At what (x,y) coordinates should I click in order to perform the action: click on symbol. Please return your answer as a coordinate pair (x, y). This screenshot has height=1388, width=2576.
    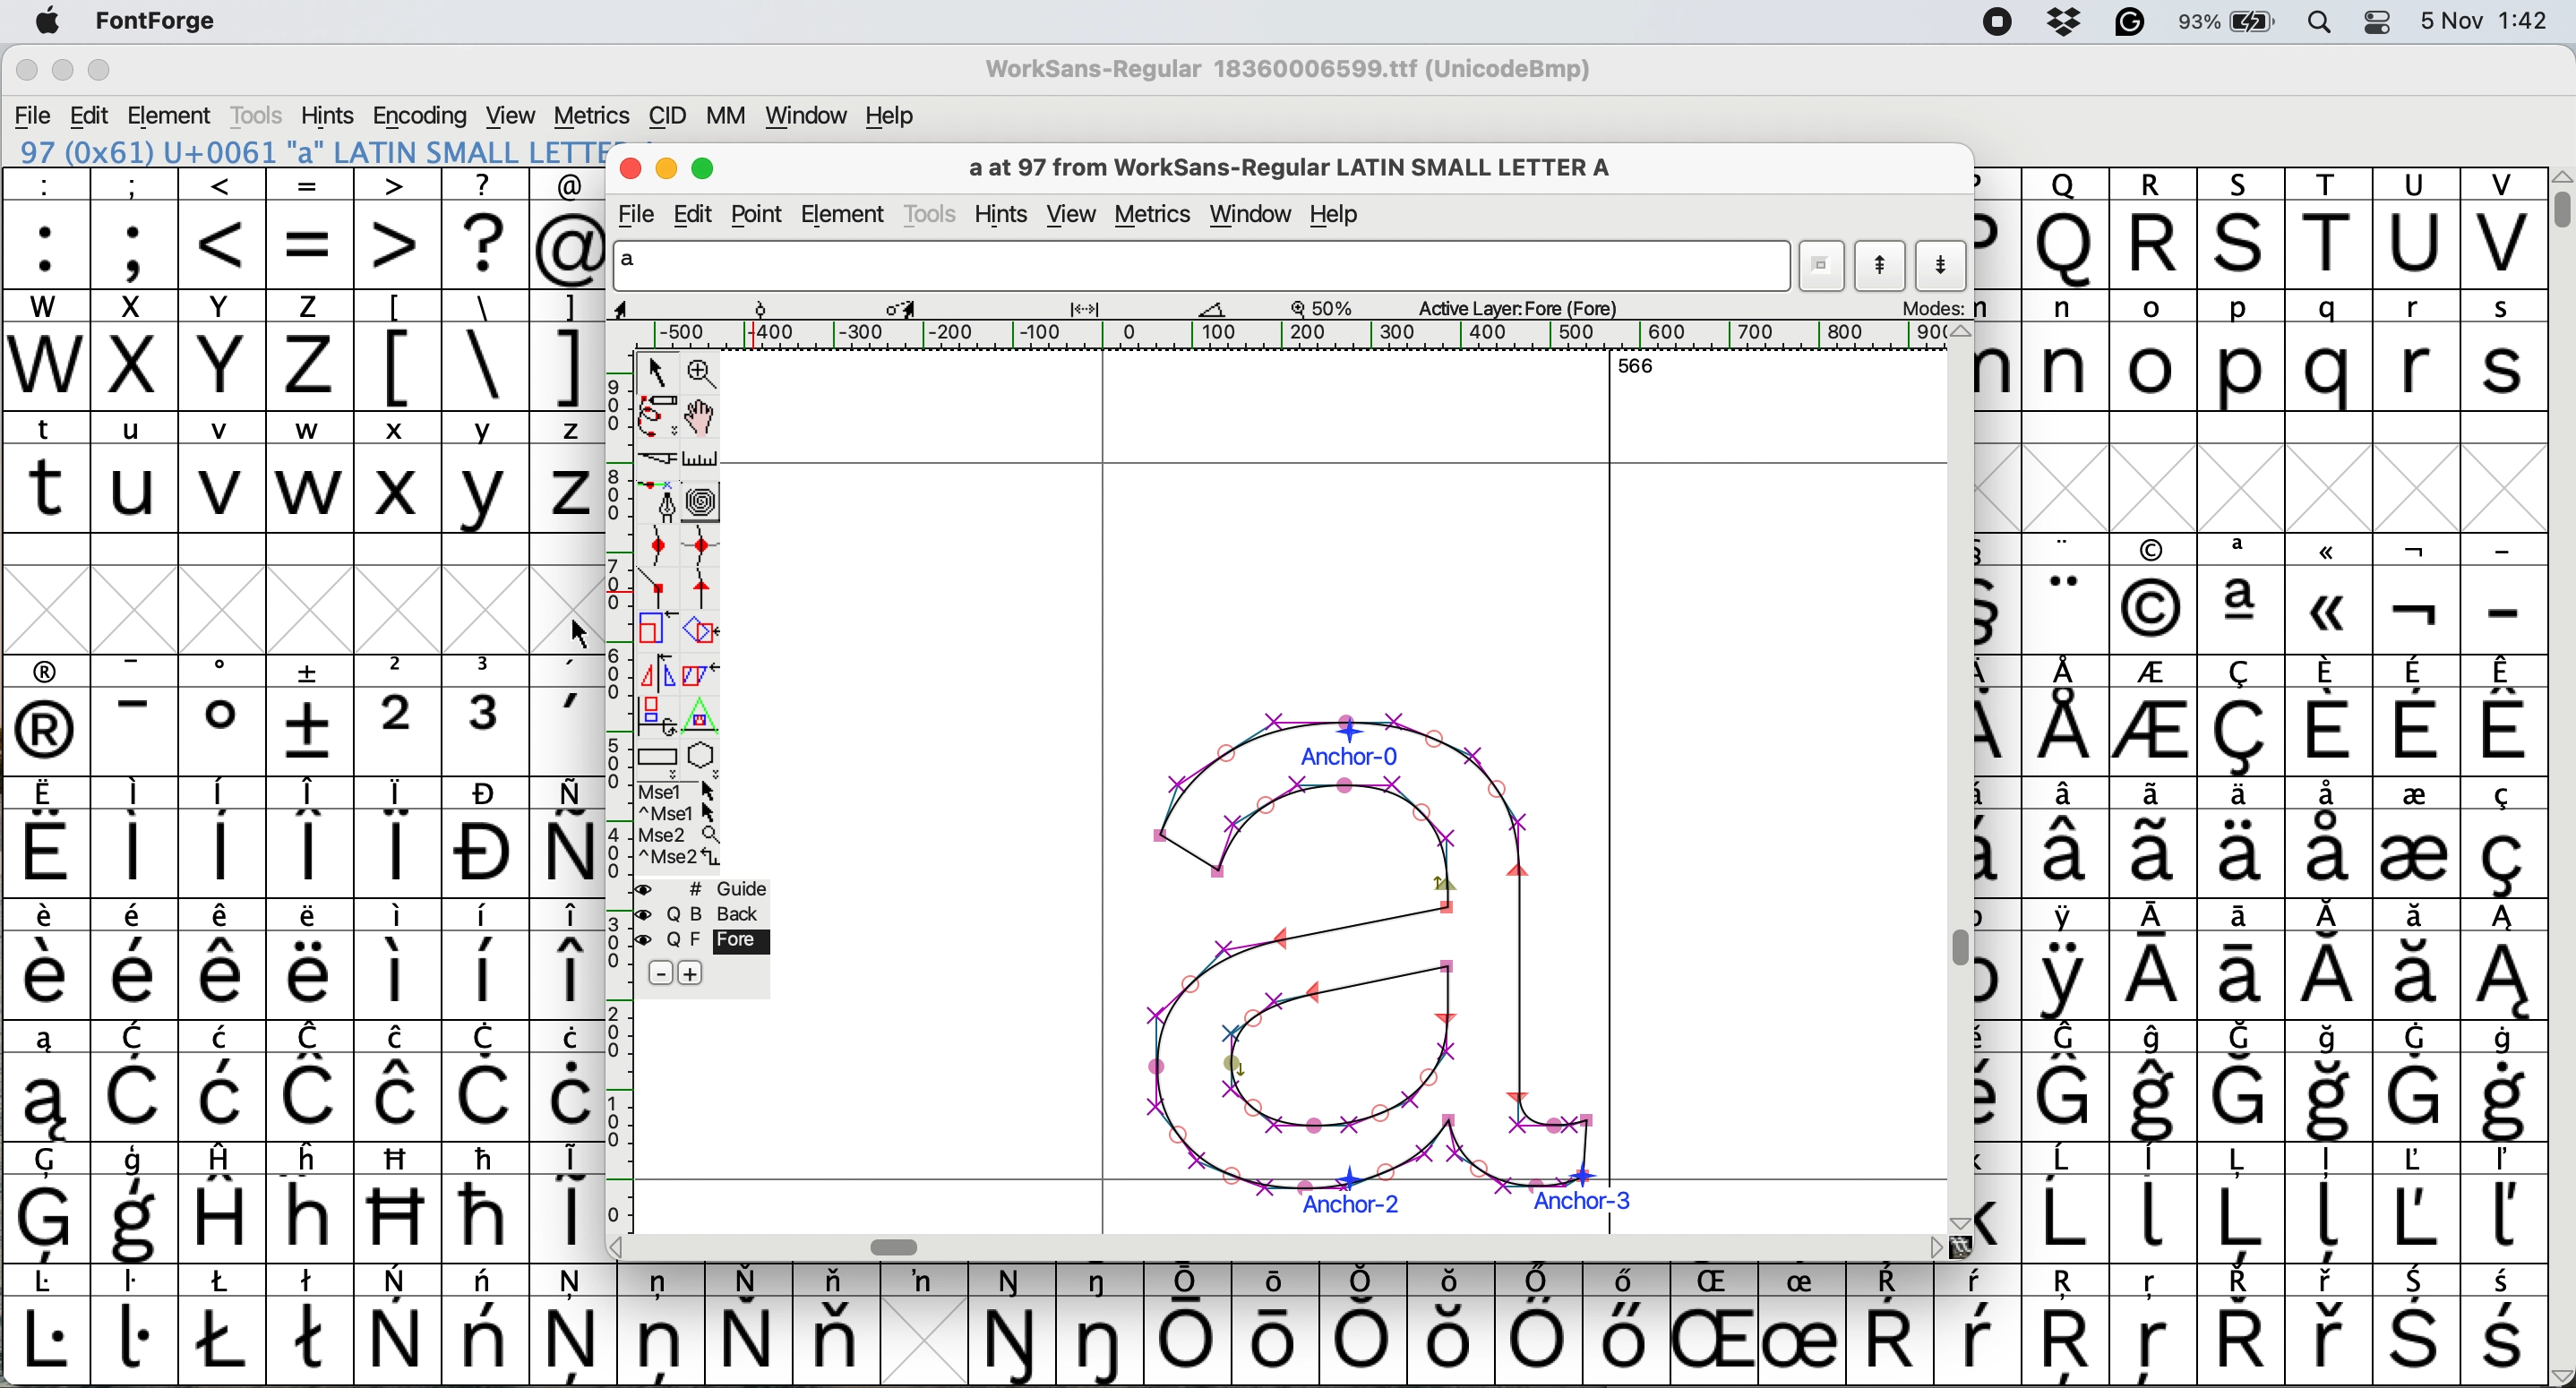
    Looking at the image, I should click on (2067, 1081).